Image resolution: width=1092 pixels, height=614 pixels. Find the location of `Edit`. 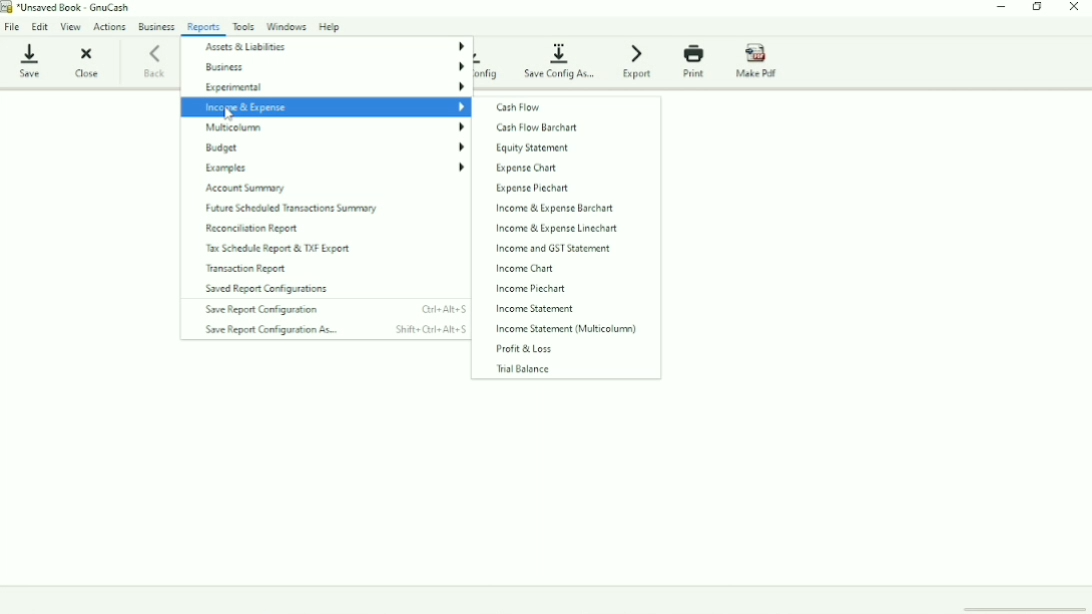

Edit is located at coordinates (40, 25).